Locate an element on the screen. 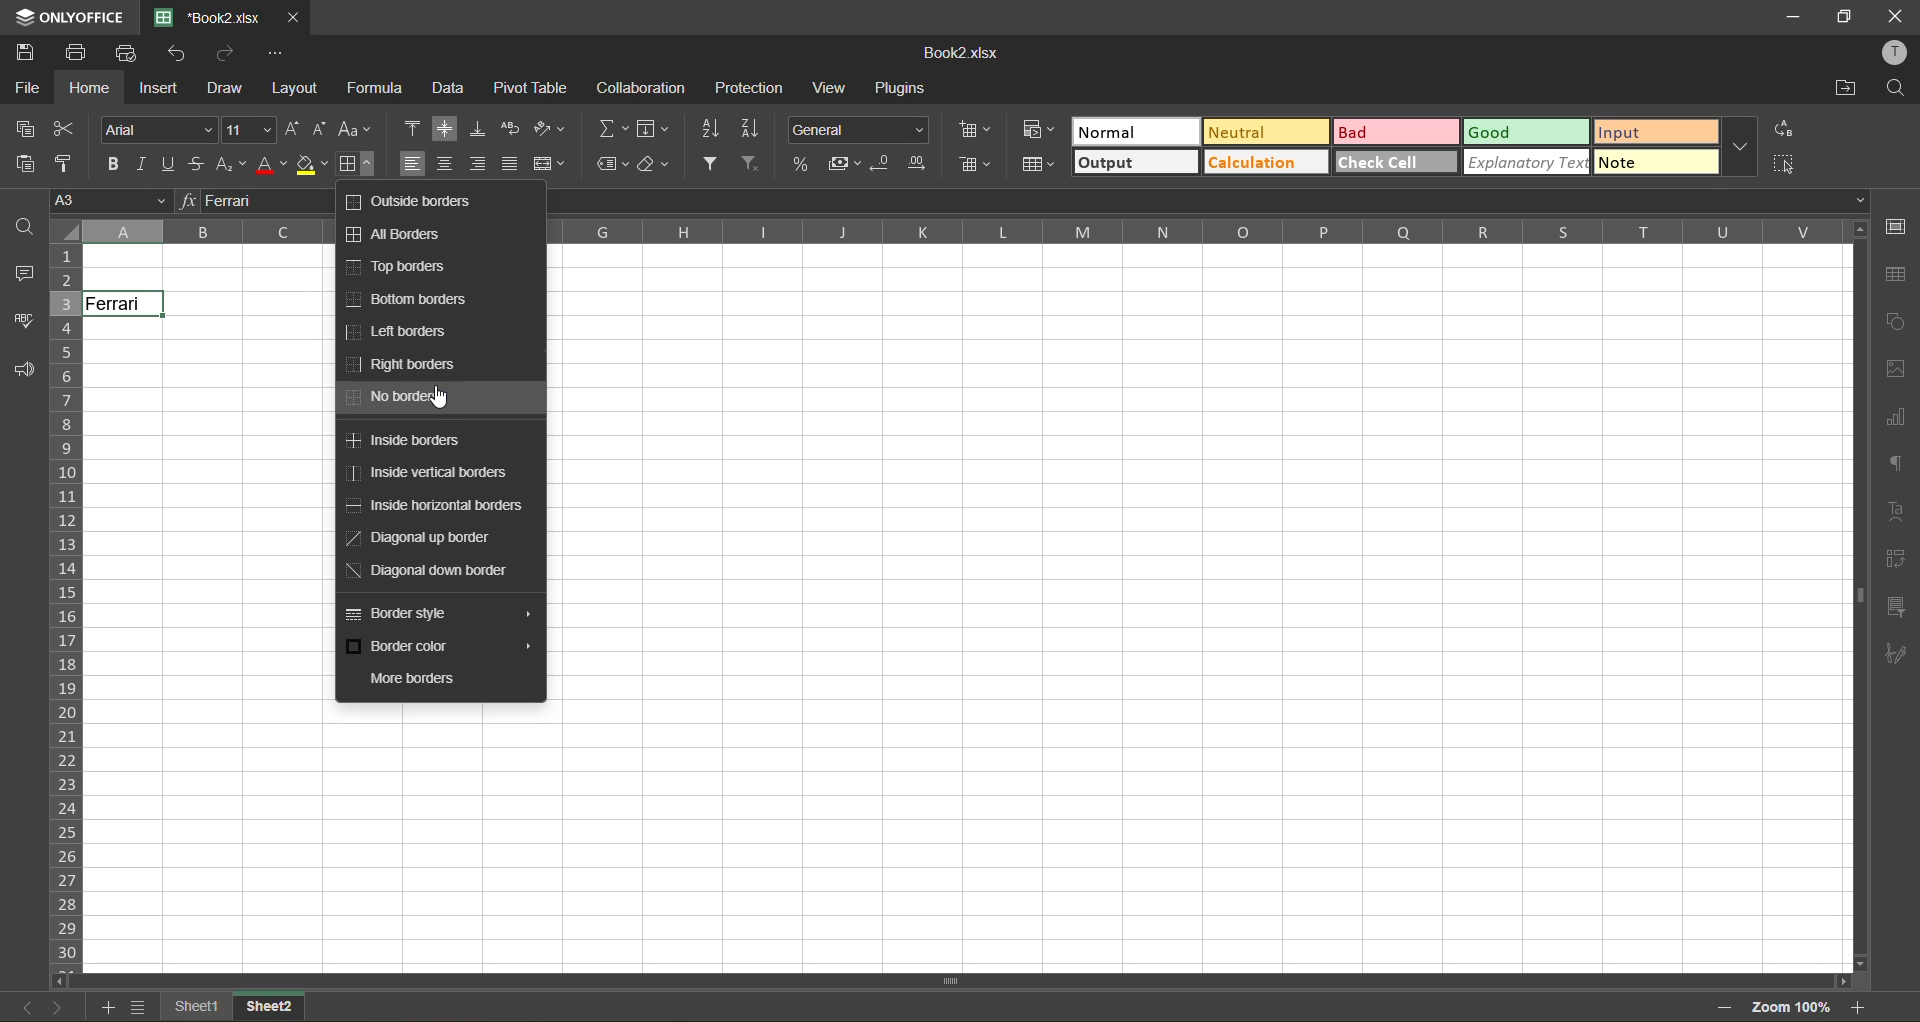  paragraph is located at coordinates (1897, 466).